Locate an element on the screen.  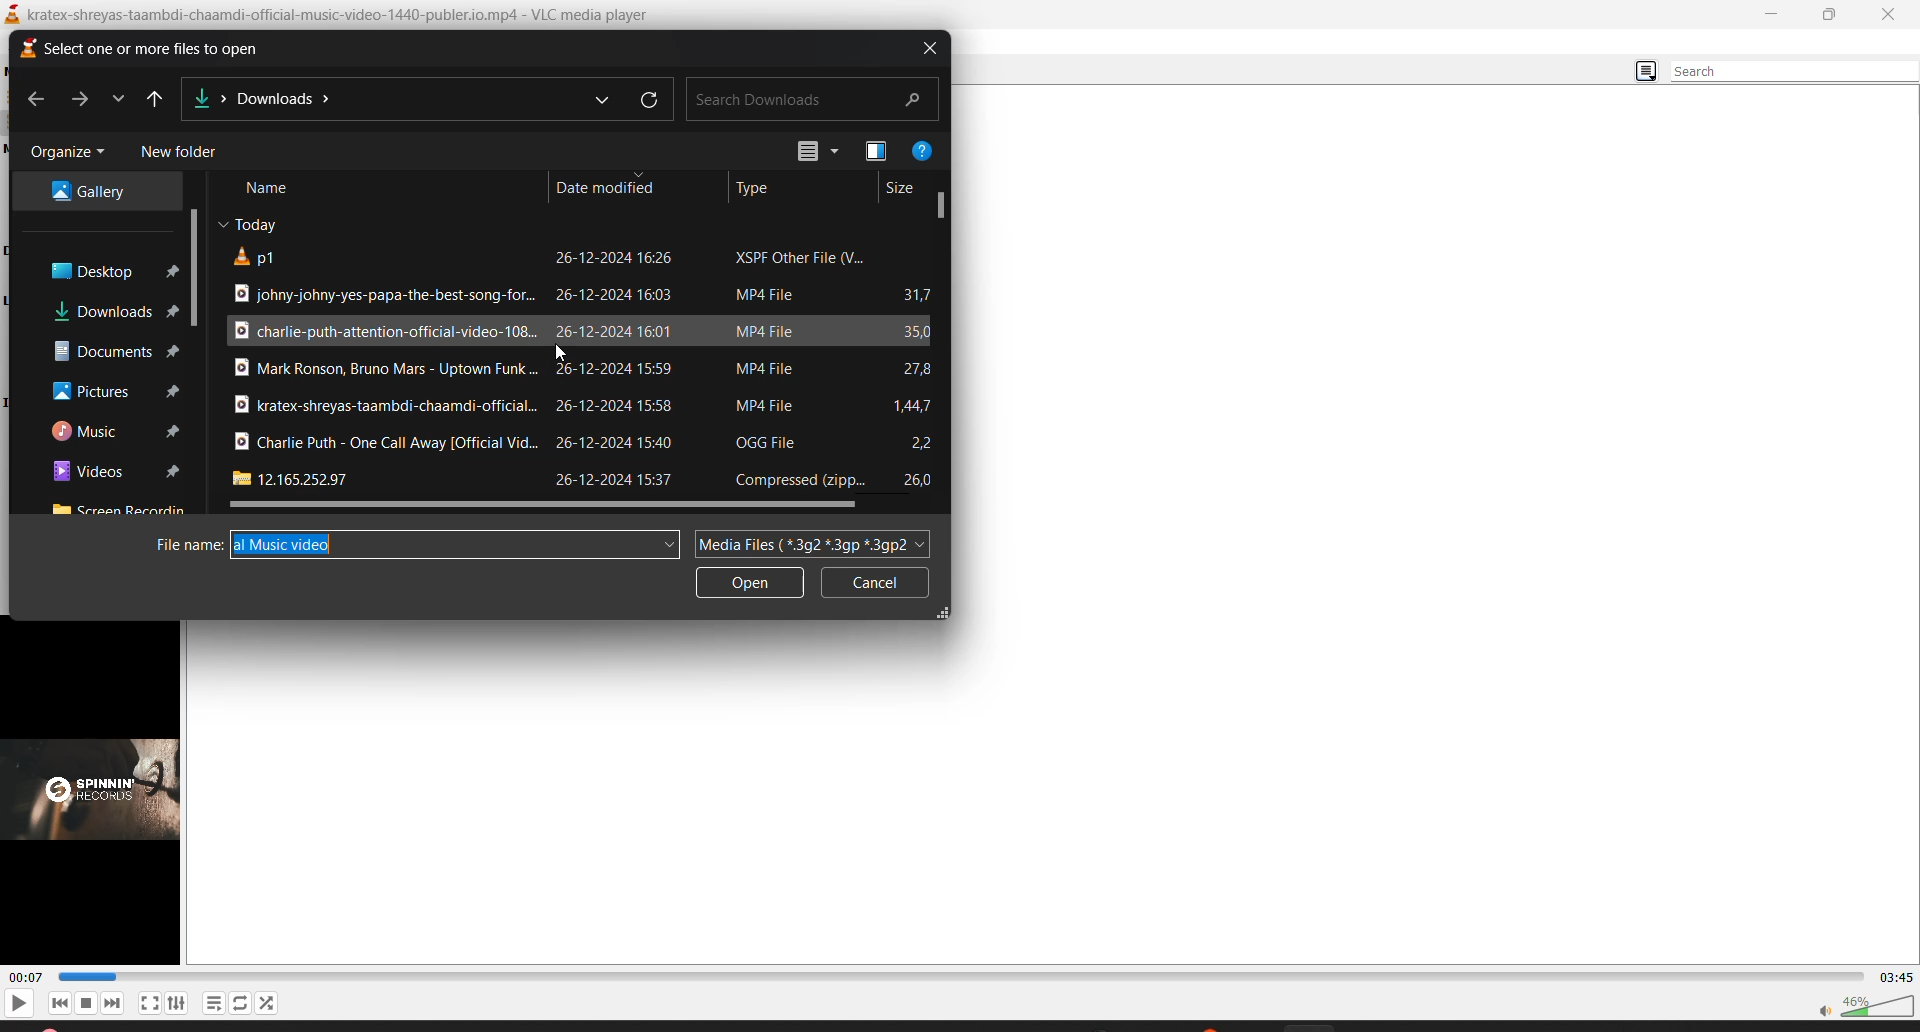
current track time is located at coordinates (30, 978).